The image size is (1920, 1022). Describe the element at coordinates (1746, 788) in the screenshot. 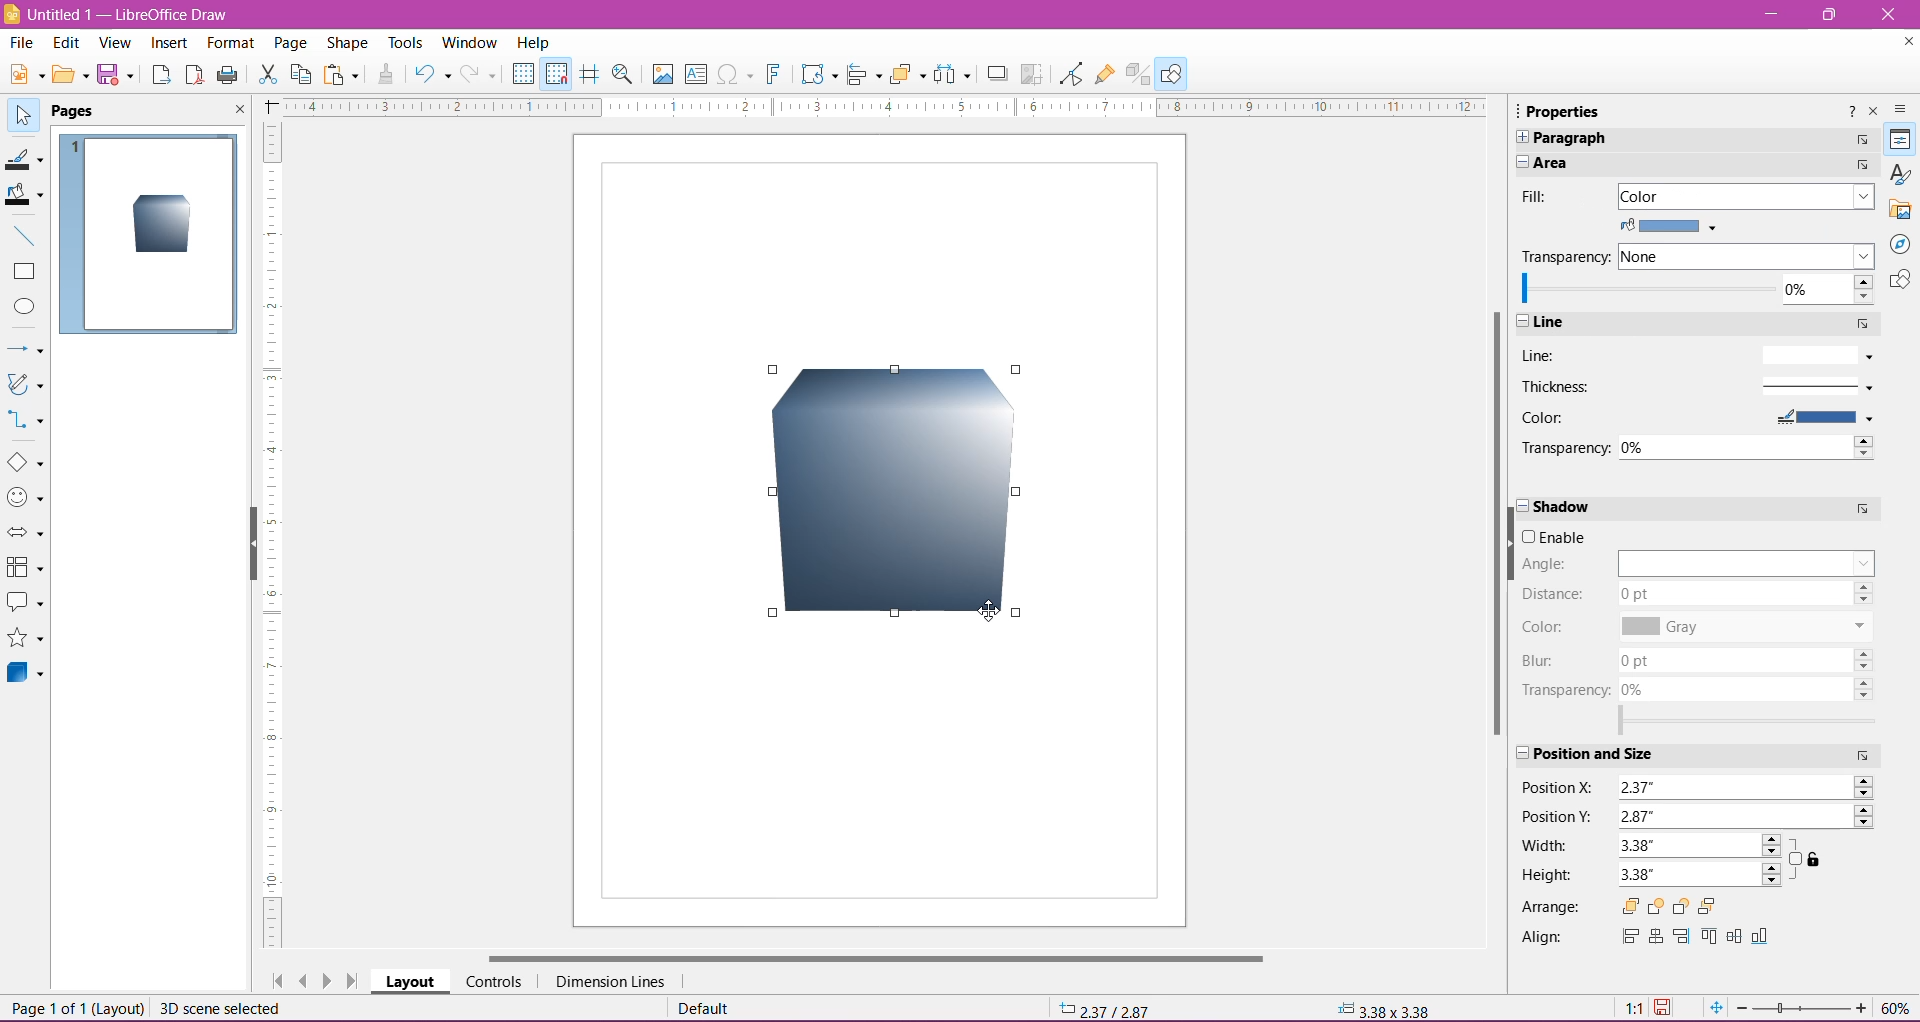

I see `Enter the value for horizontal position` at that location.